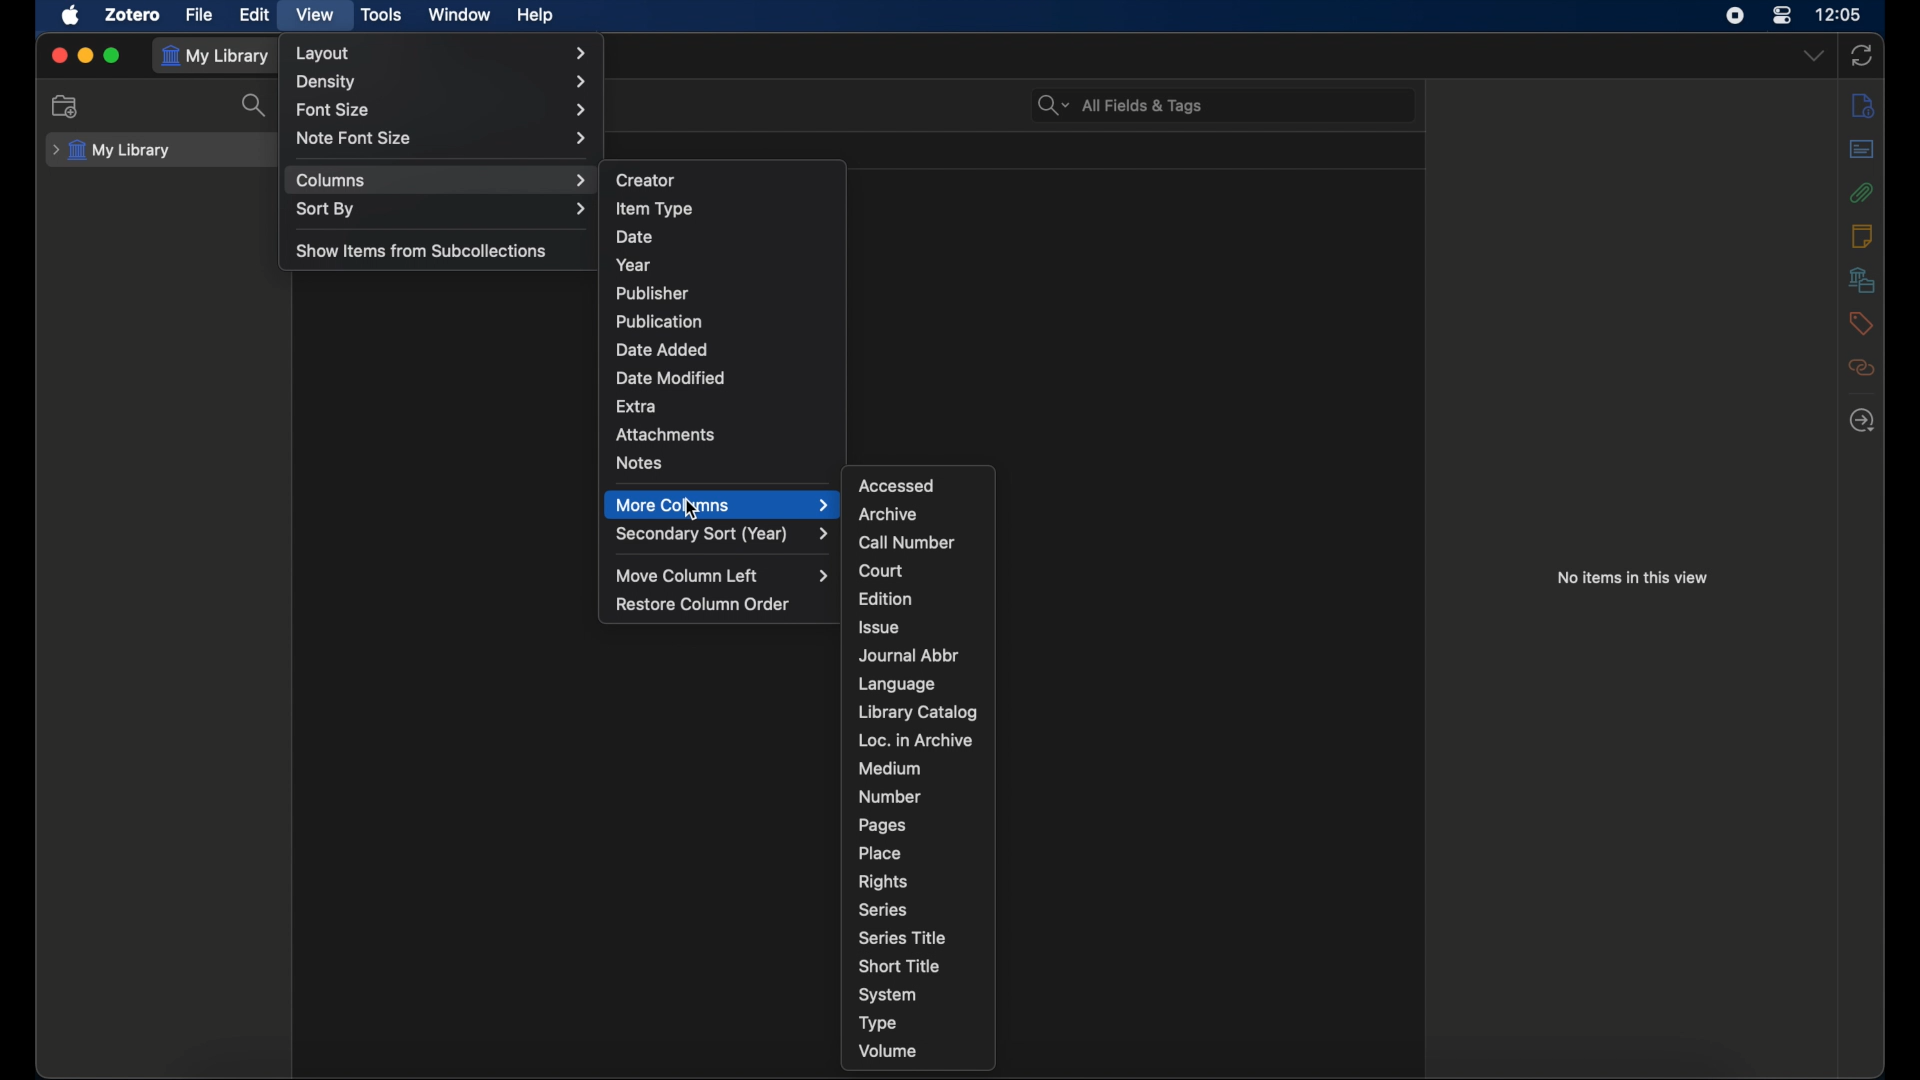 This screenshot has width=1920, height=1080. I want to click on cursor, so click(695, 511).